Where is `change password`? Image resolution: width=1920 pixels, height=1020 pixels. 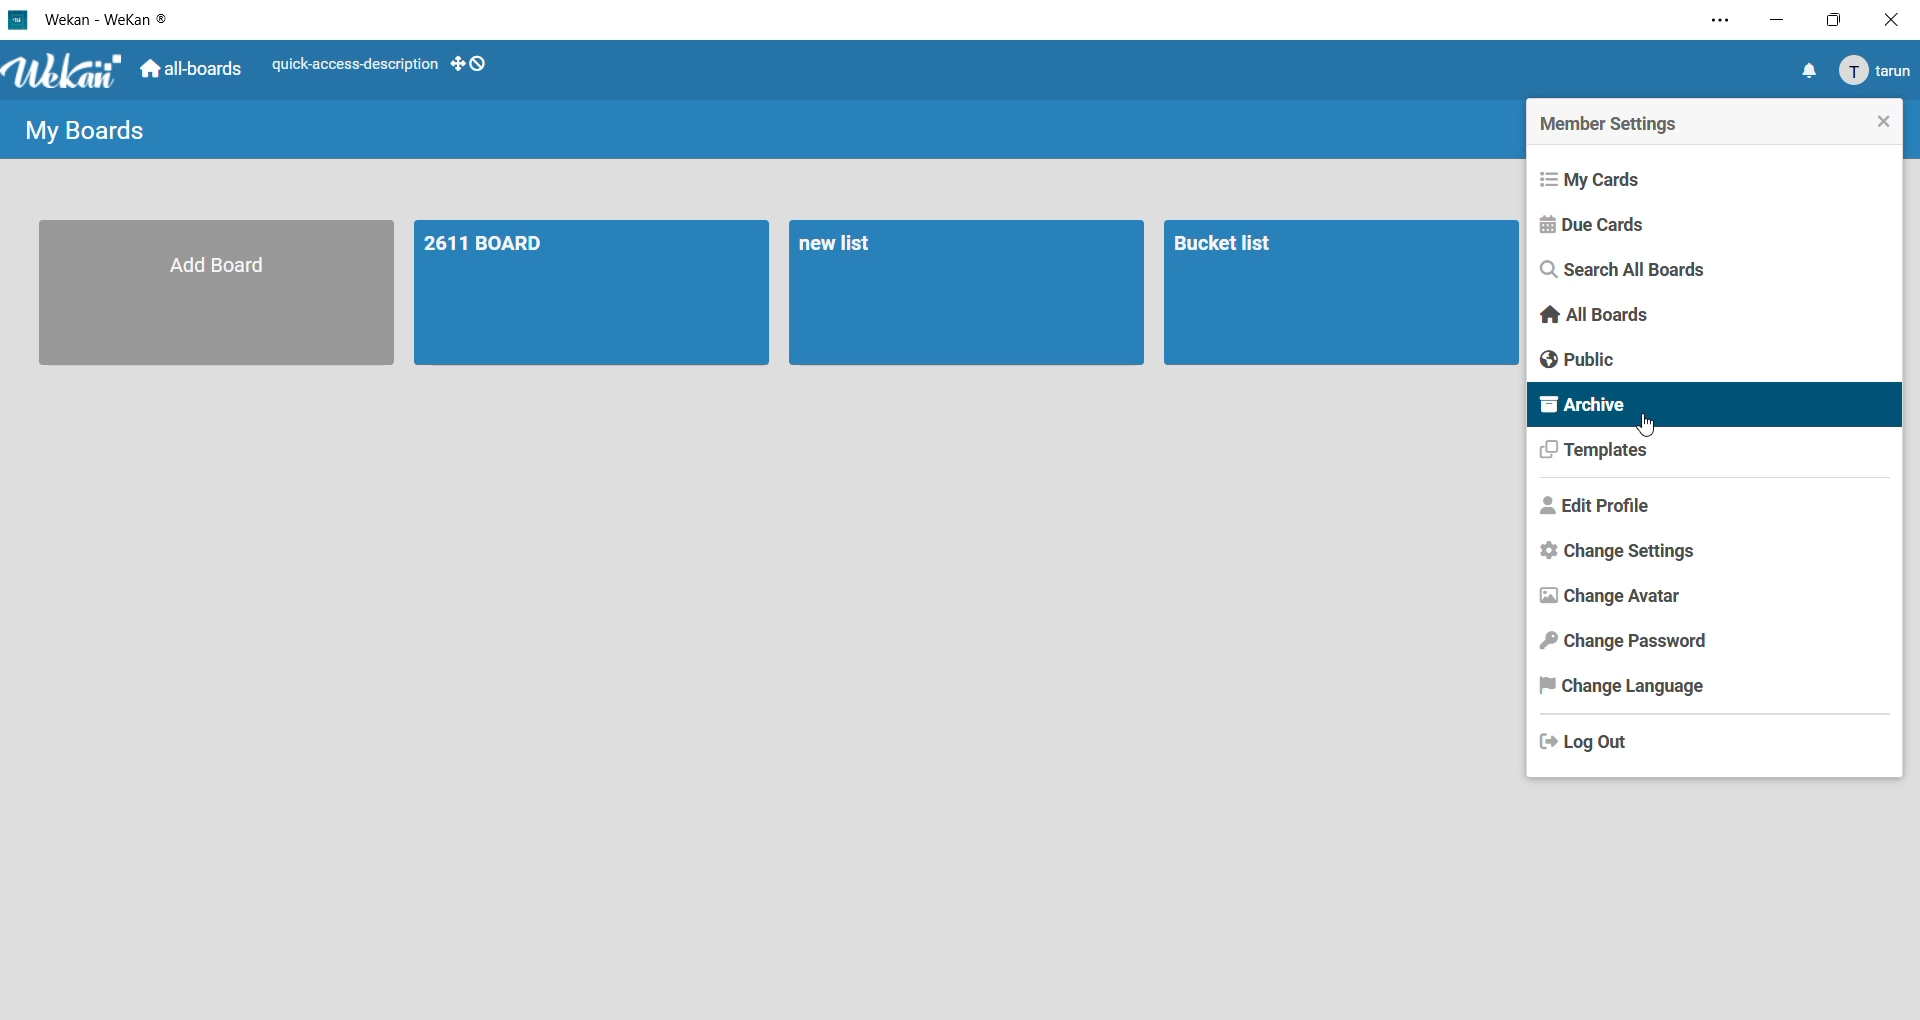
change password is located at coordinates (1626, 641).